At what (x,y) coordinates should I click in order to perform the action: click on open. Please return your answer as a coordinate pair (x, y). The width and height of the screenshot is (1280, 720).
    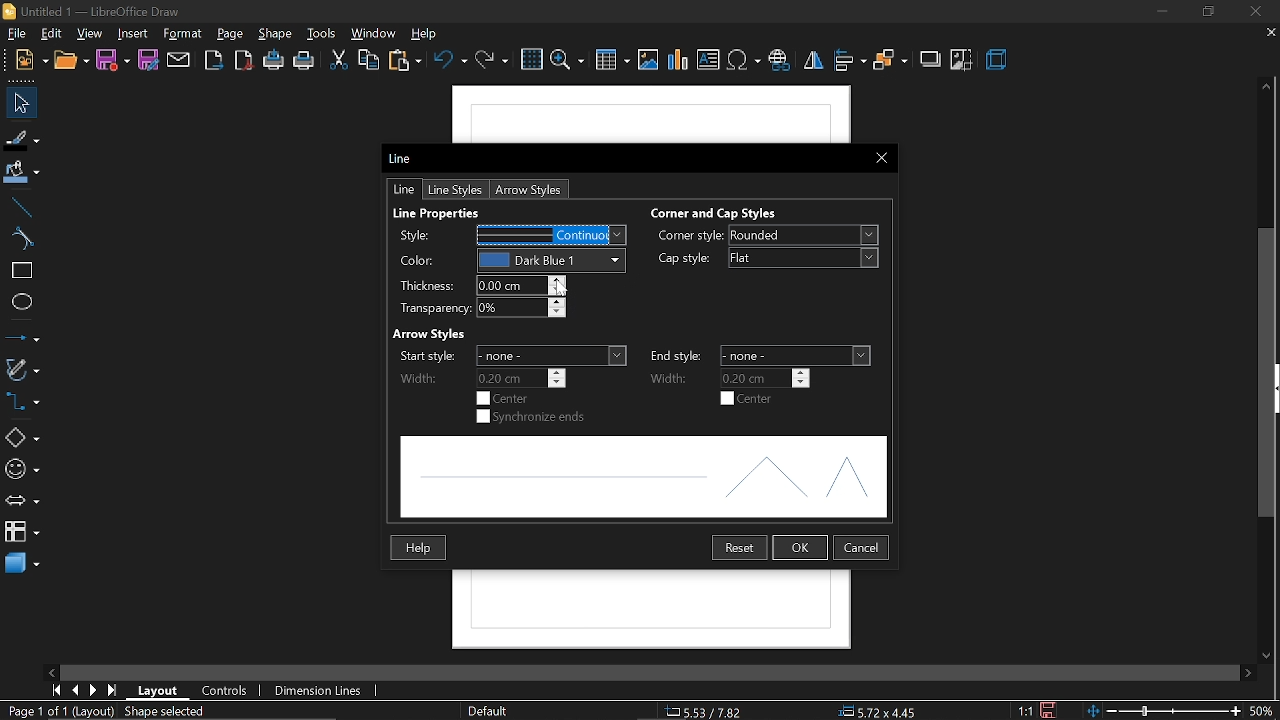
    Looking at the image, I should click on (73, 61).